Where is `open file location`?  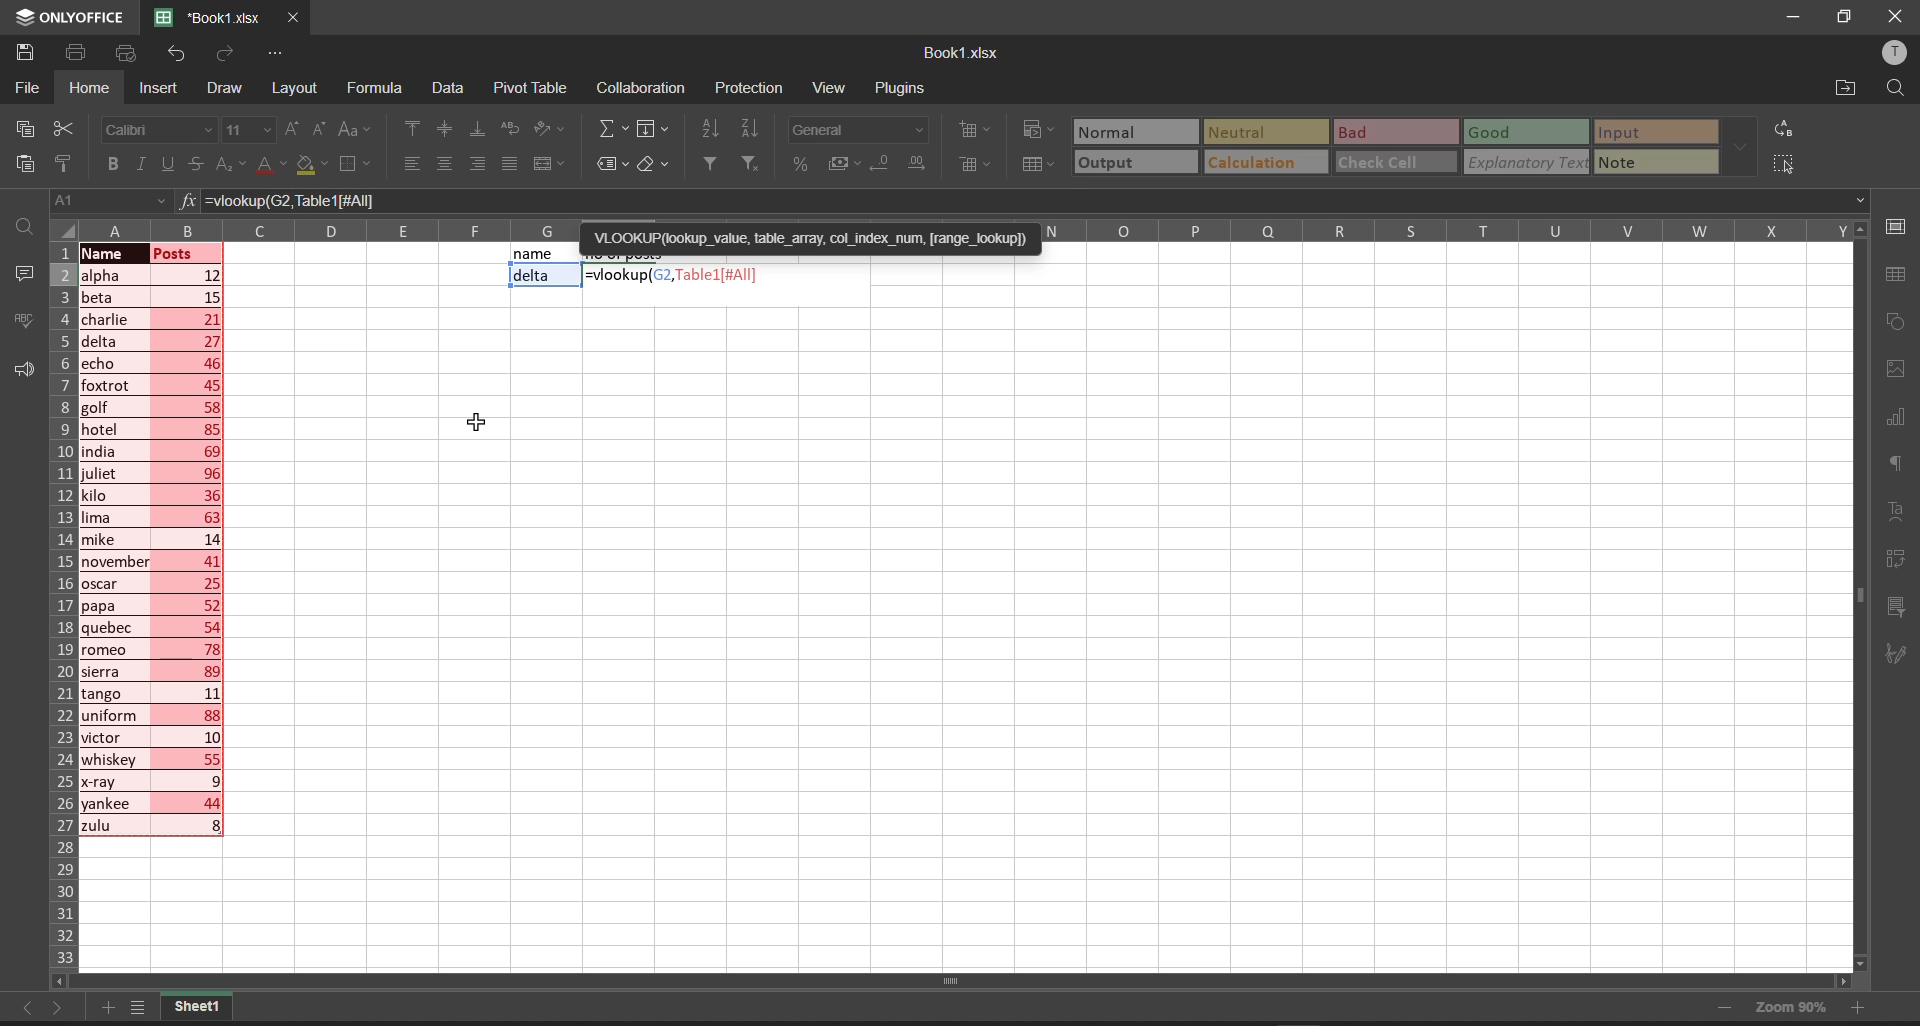
open file location is located at coordinates (1848, 86).